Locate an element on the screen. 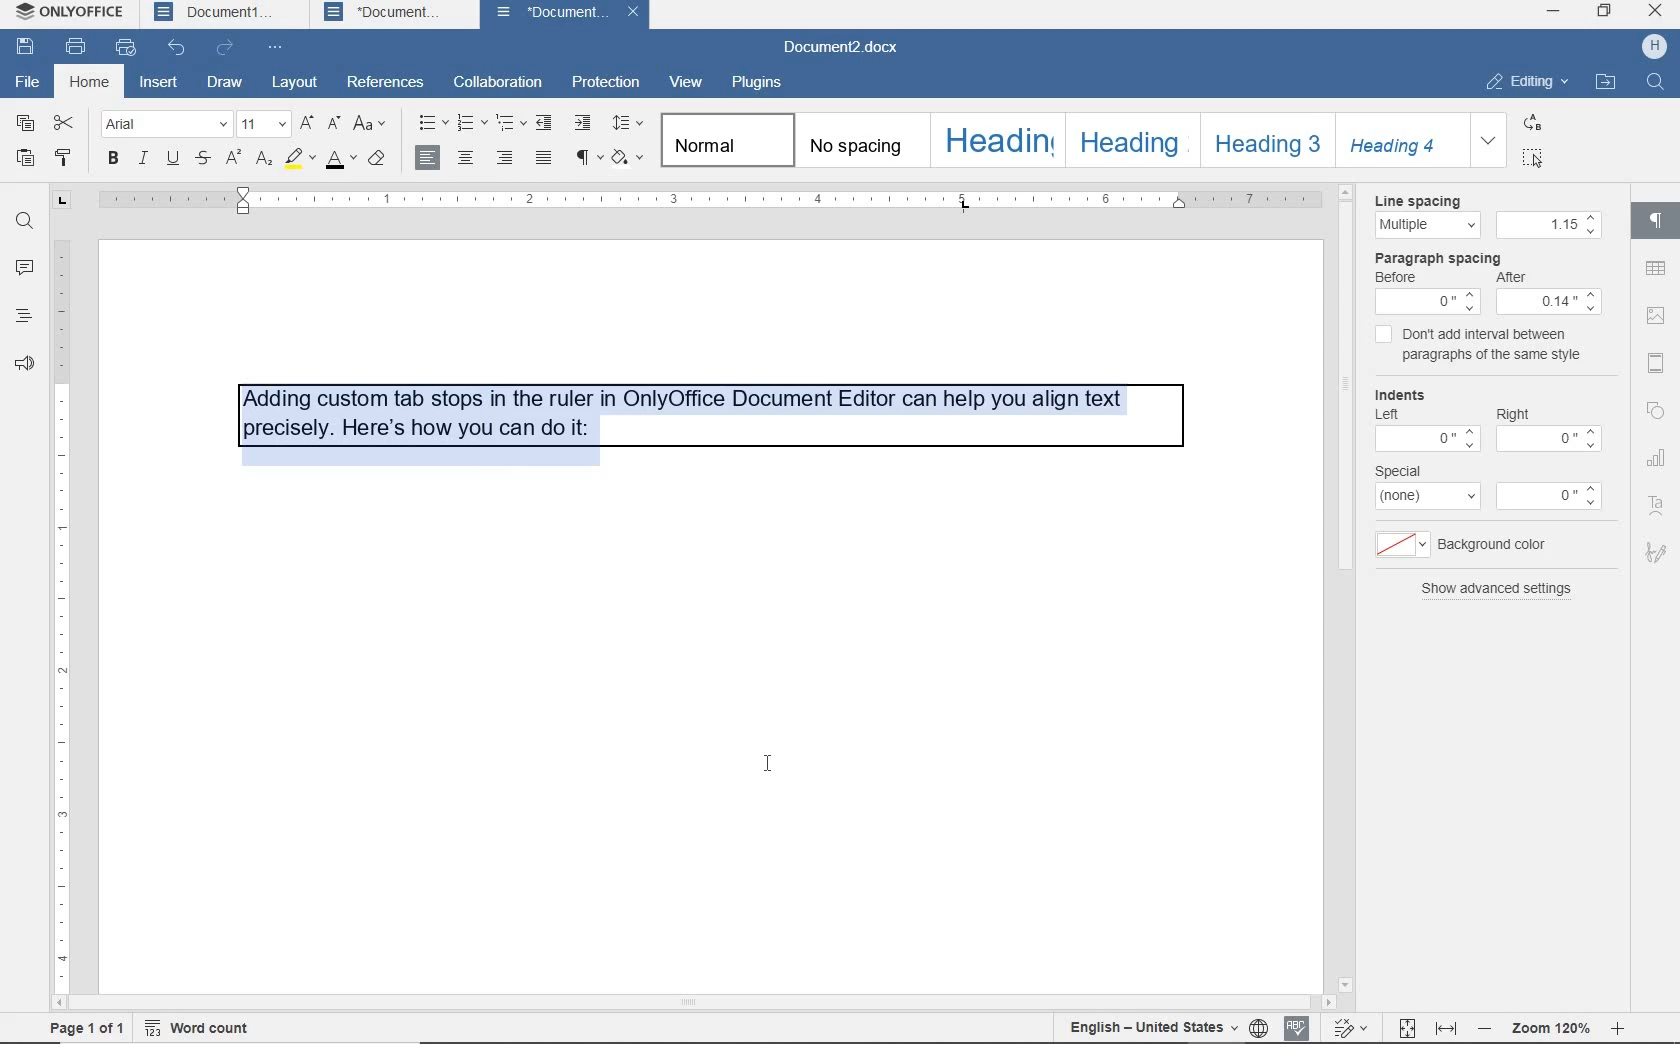 This screenshot has width=1680, height=1044. paragraph settings is located at coordinates (1657, 220).